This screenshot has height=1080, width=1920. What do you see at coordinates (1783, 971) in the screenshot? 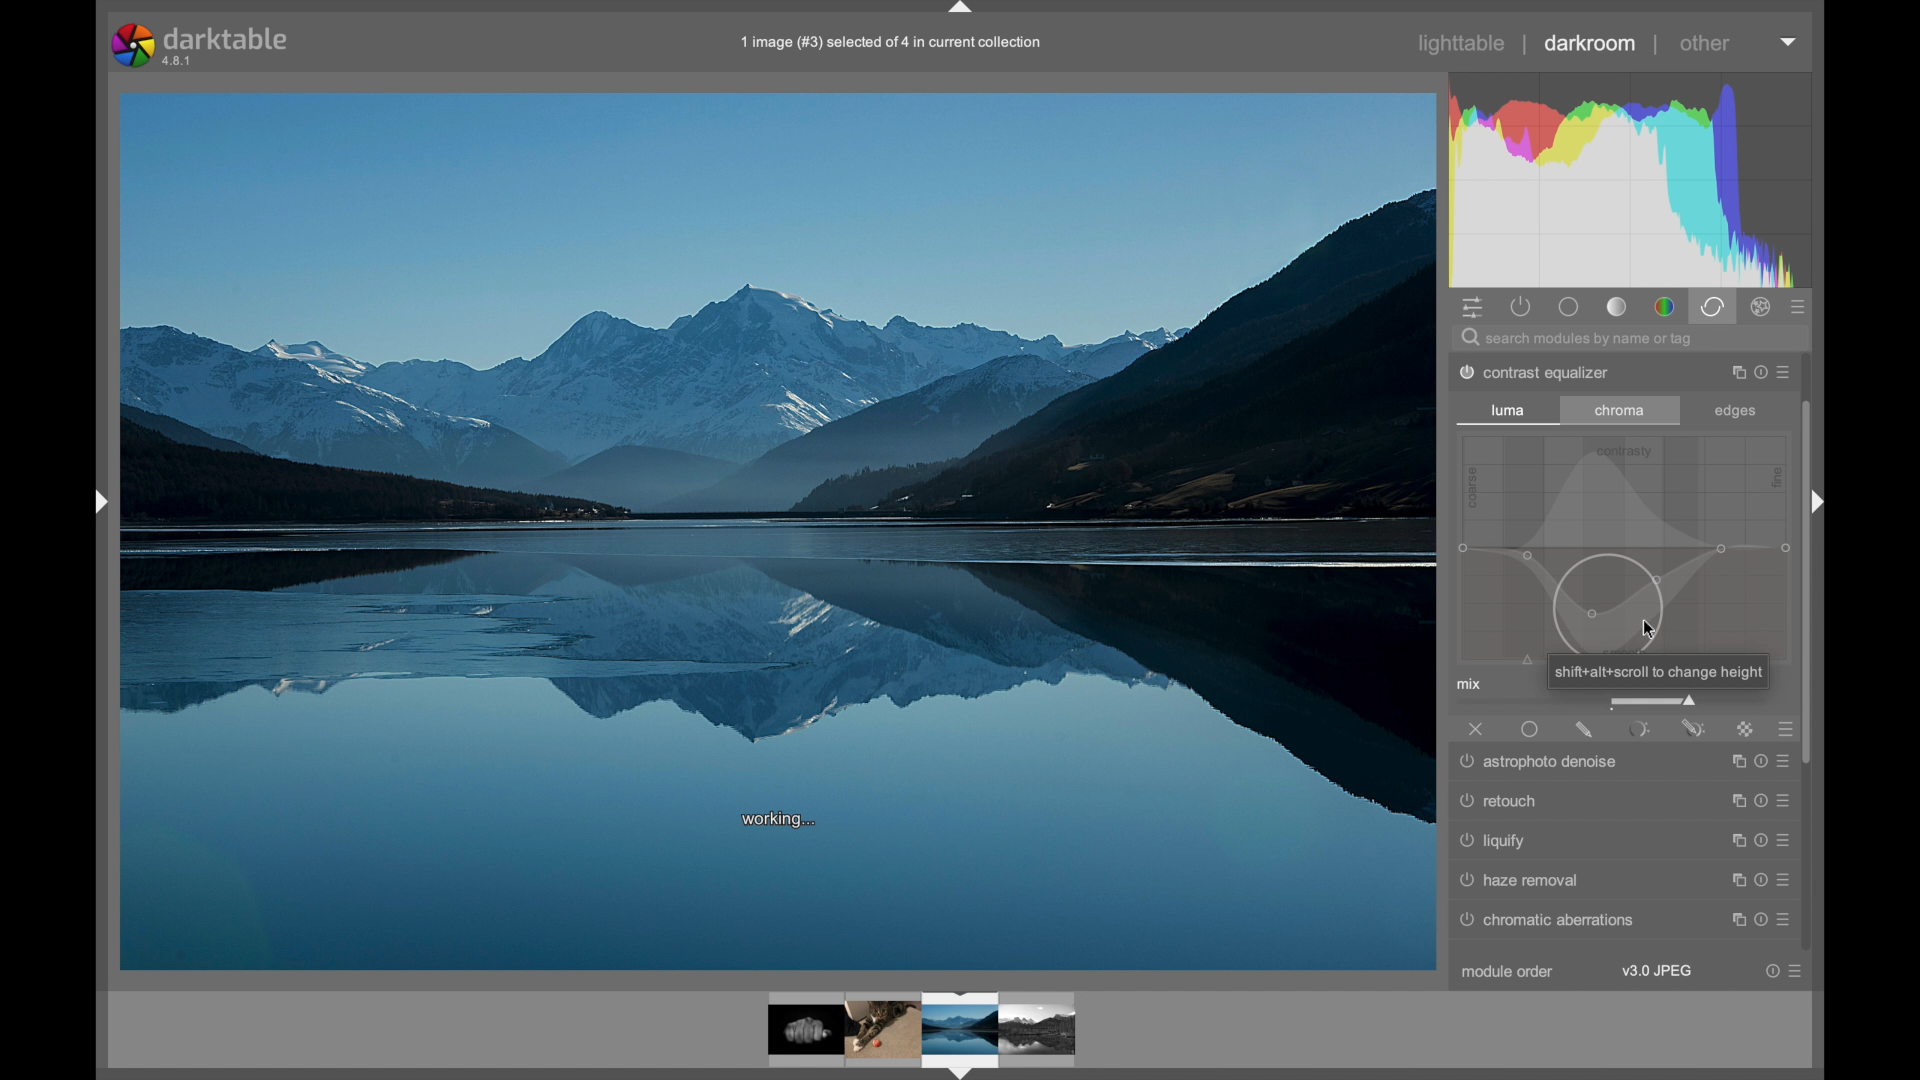
I see `more options` at bounding box center [1783, 971].